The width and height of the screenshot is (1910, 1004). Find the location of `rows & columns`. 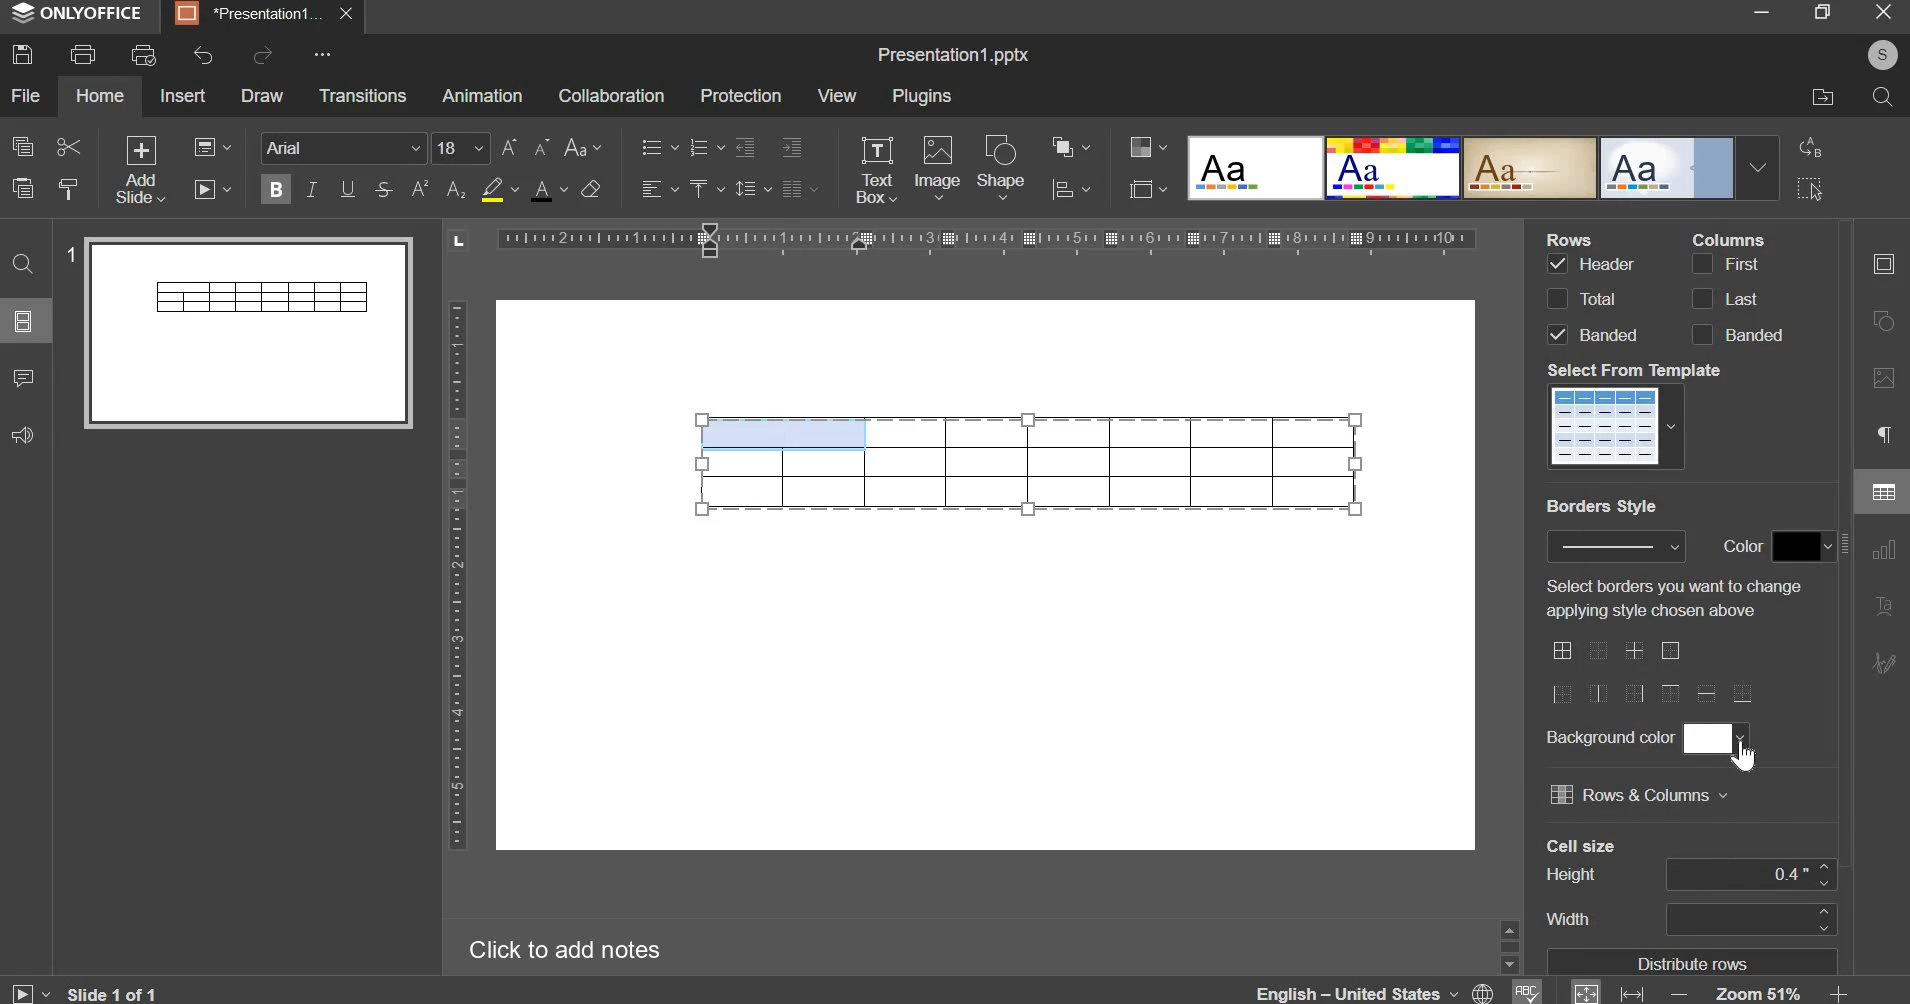

rows & columns is located at coordinates (1638, 794).